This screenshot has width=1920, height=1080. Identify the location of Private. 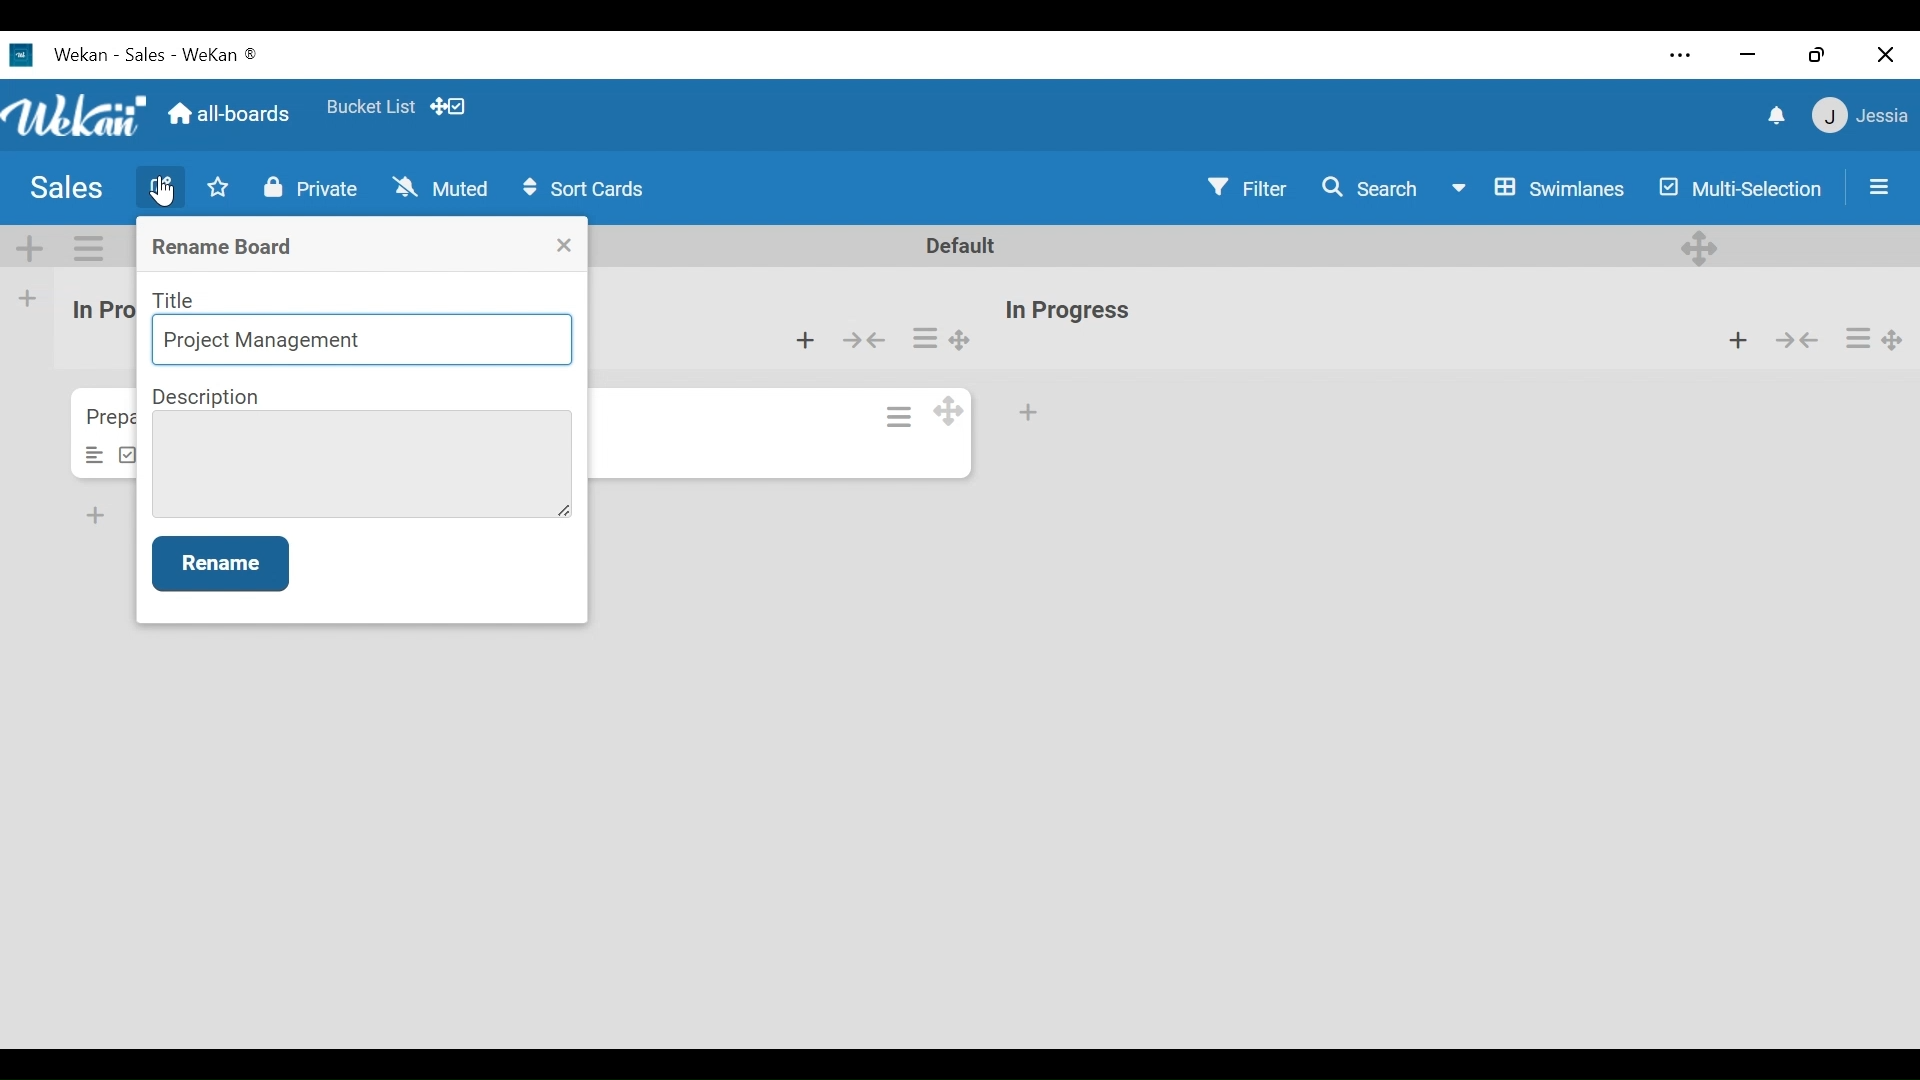
(316, 187).